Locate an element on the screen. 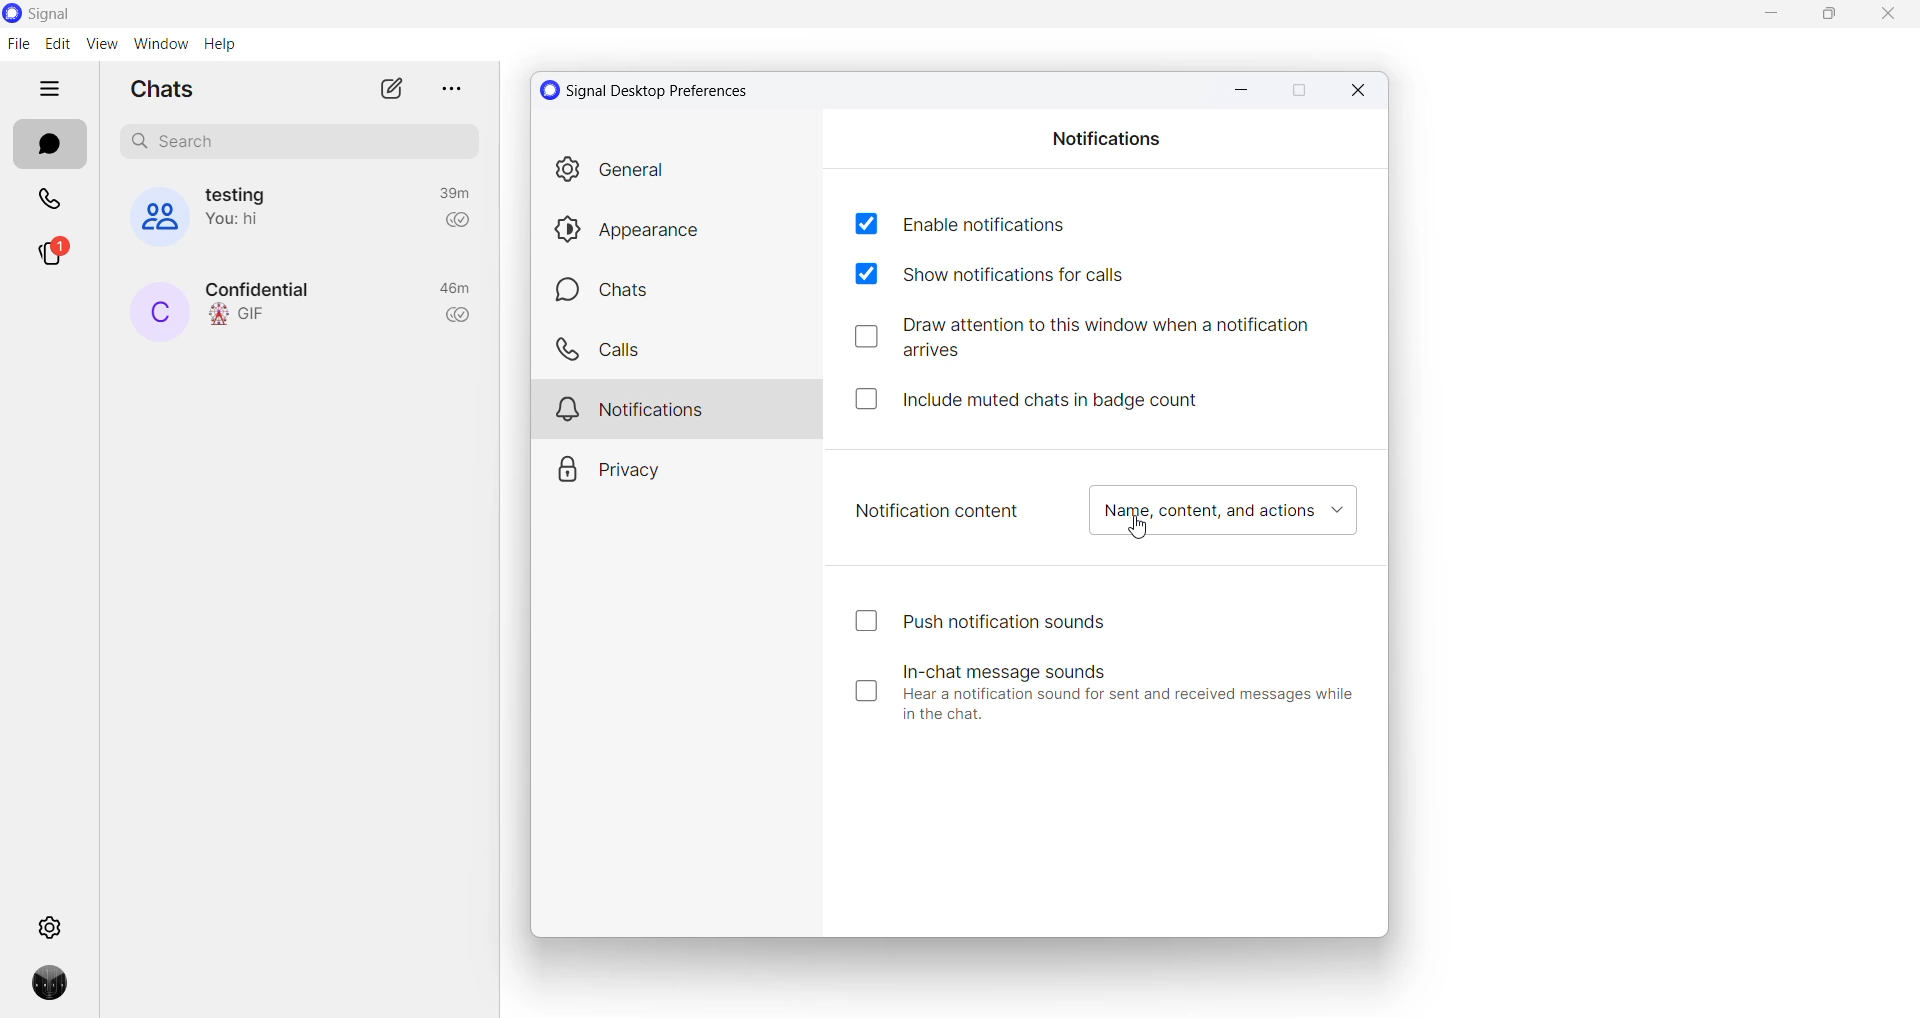  notifications heading is located at coordinates (1108, 137).